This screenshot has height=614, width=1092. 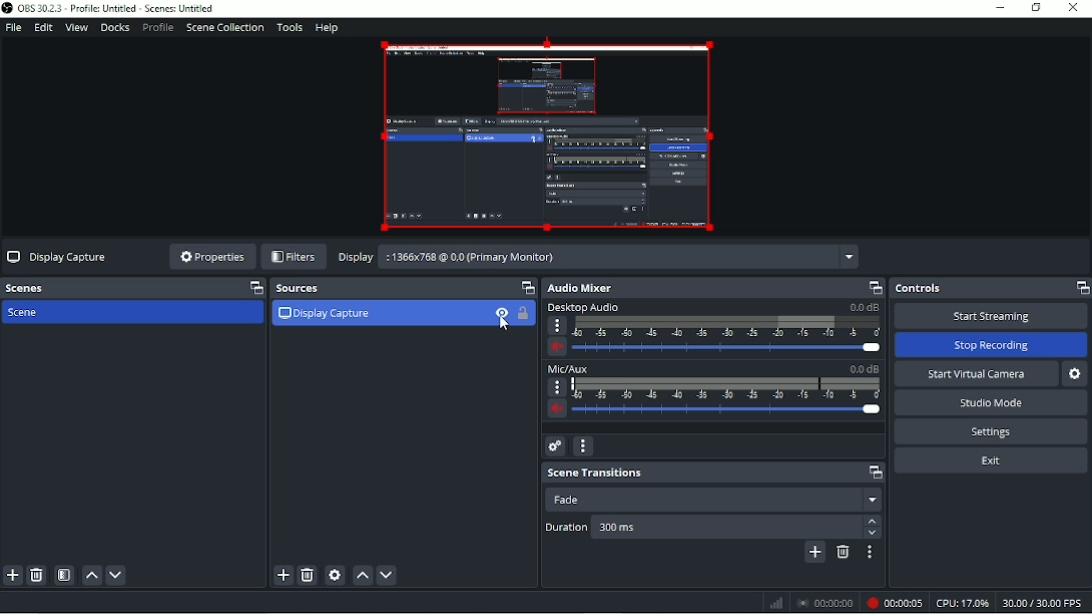 I want to click on Properties, so click(x=210, y=257).